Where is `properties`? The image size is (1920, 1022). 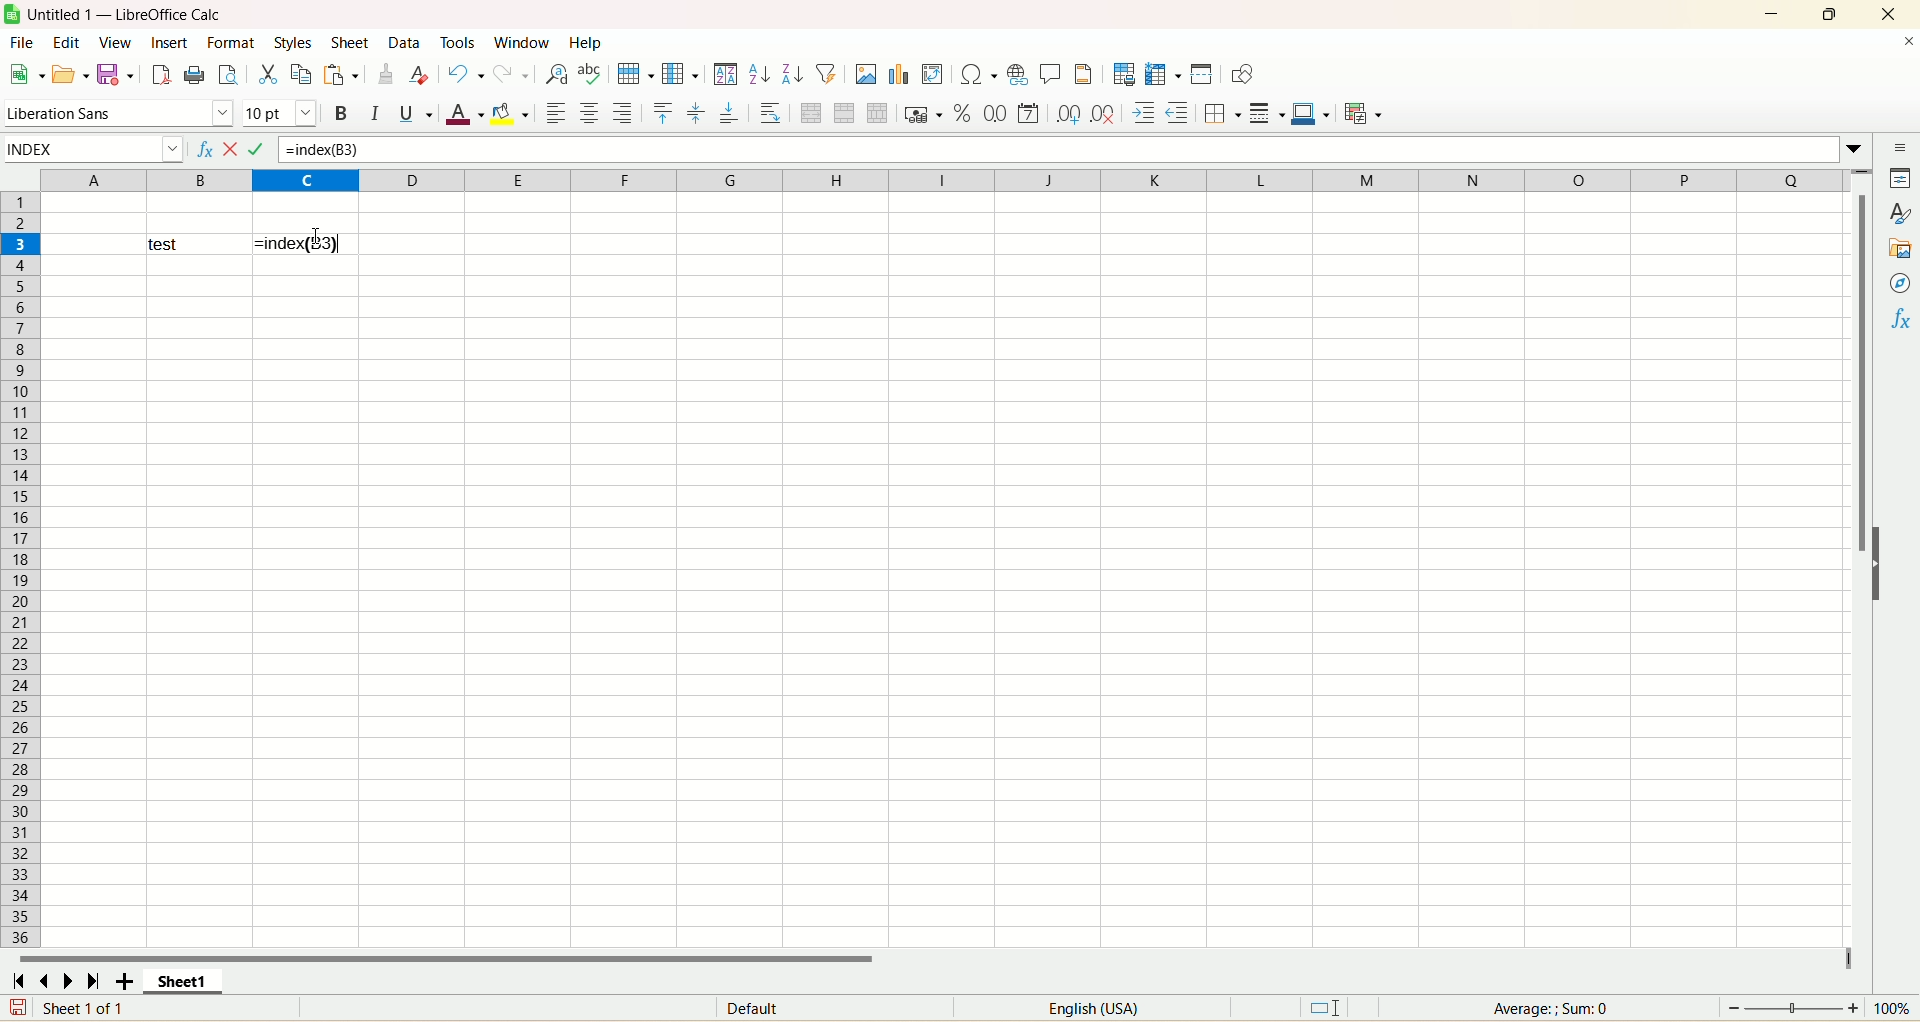
properties is located at coordinates (1898, 178).